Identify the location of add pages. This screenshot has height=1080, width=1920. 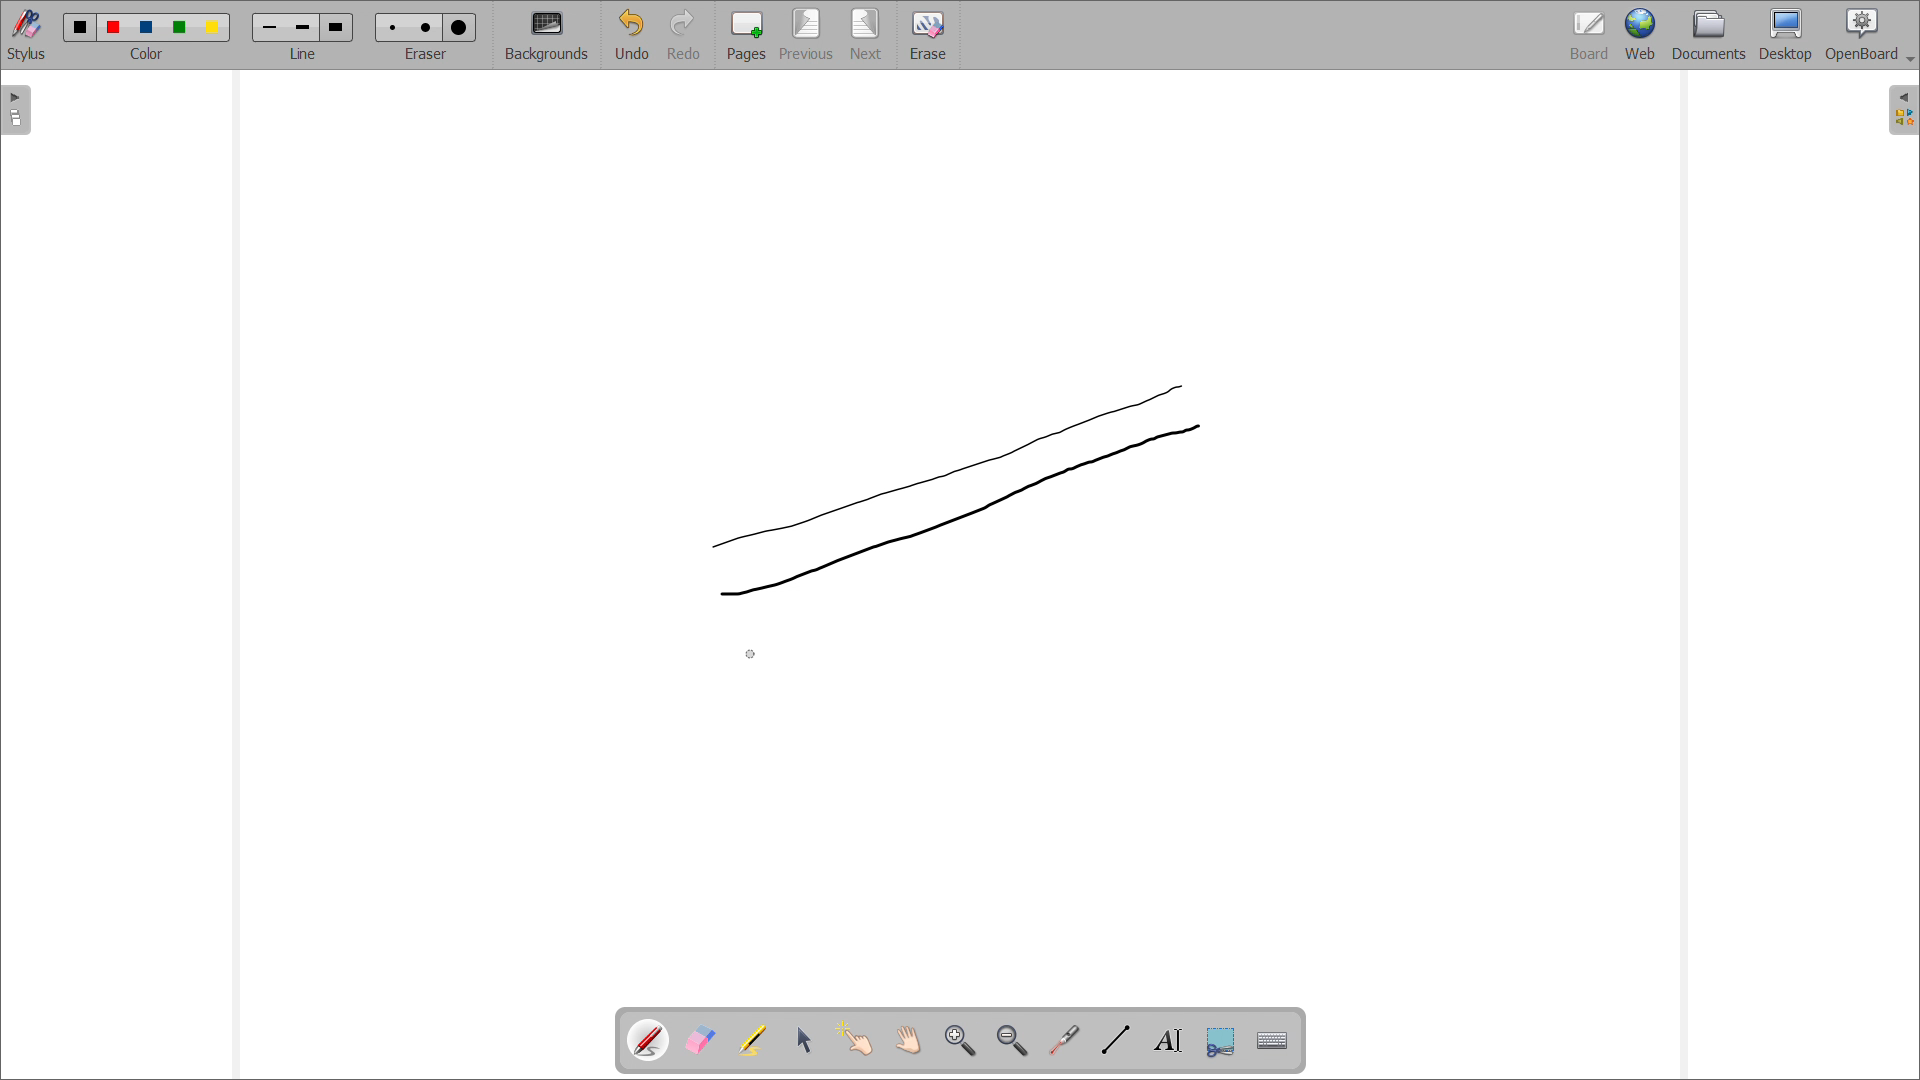
(747, 35).